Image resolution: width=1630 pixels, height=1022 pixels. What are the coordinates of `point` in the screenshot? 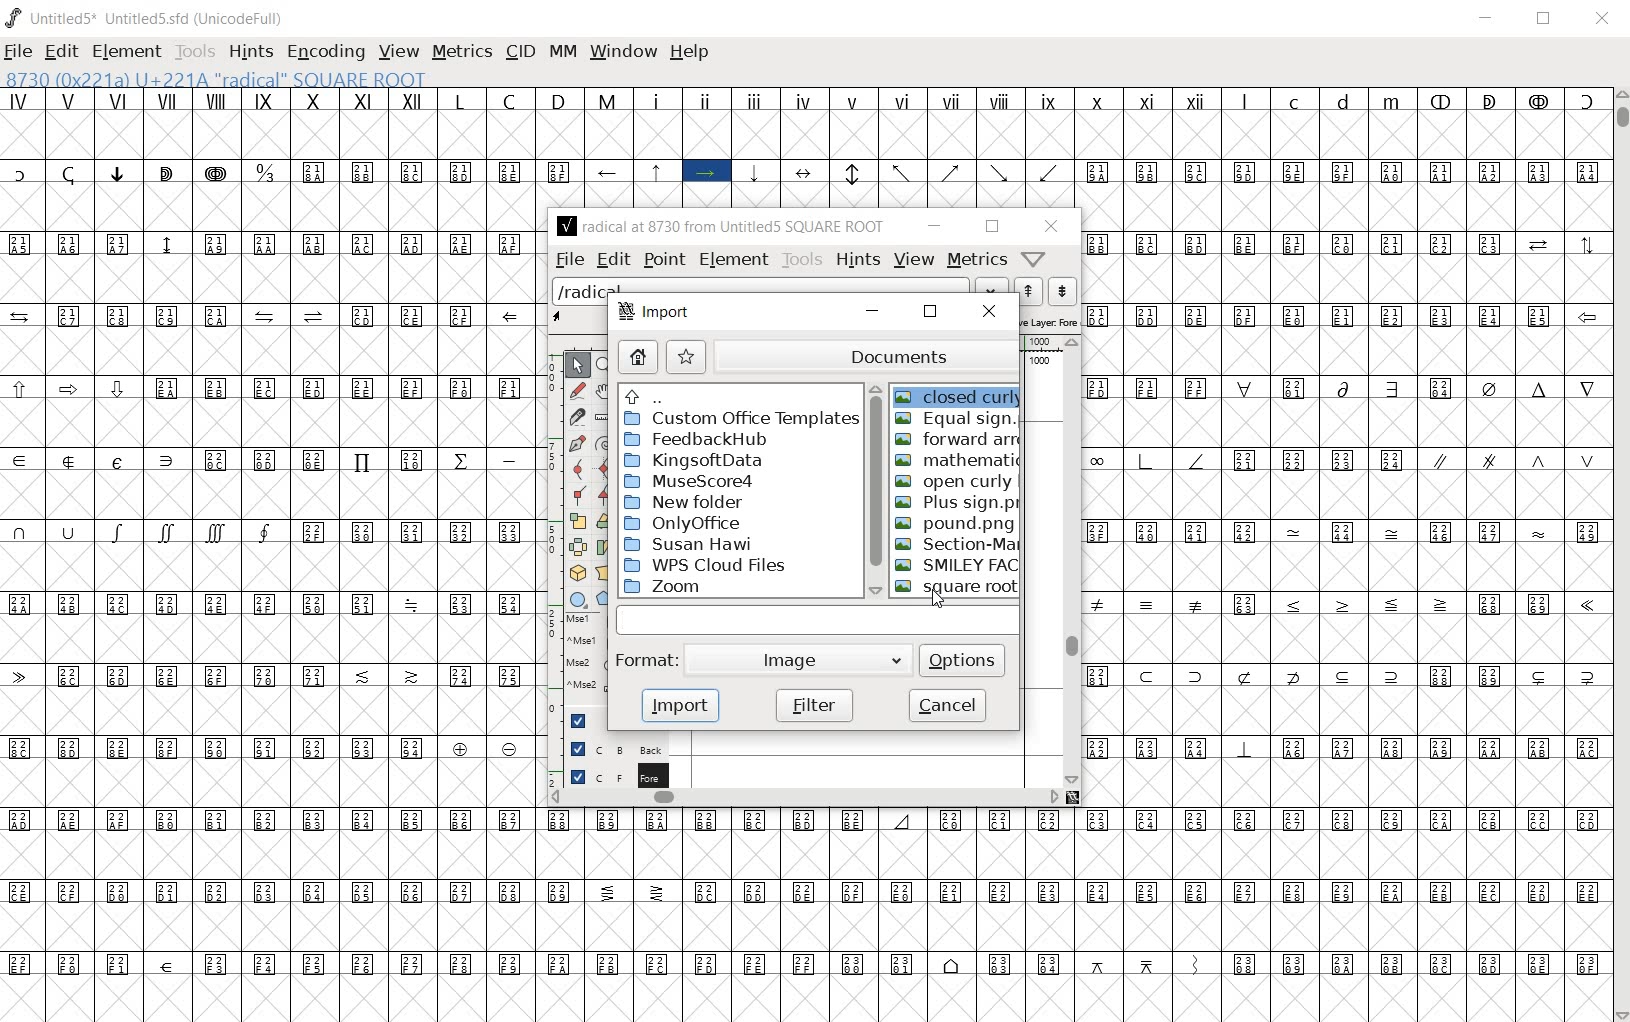 It's located at (665, 258).